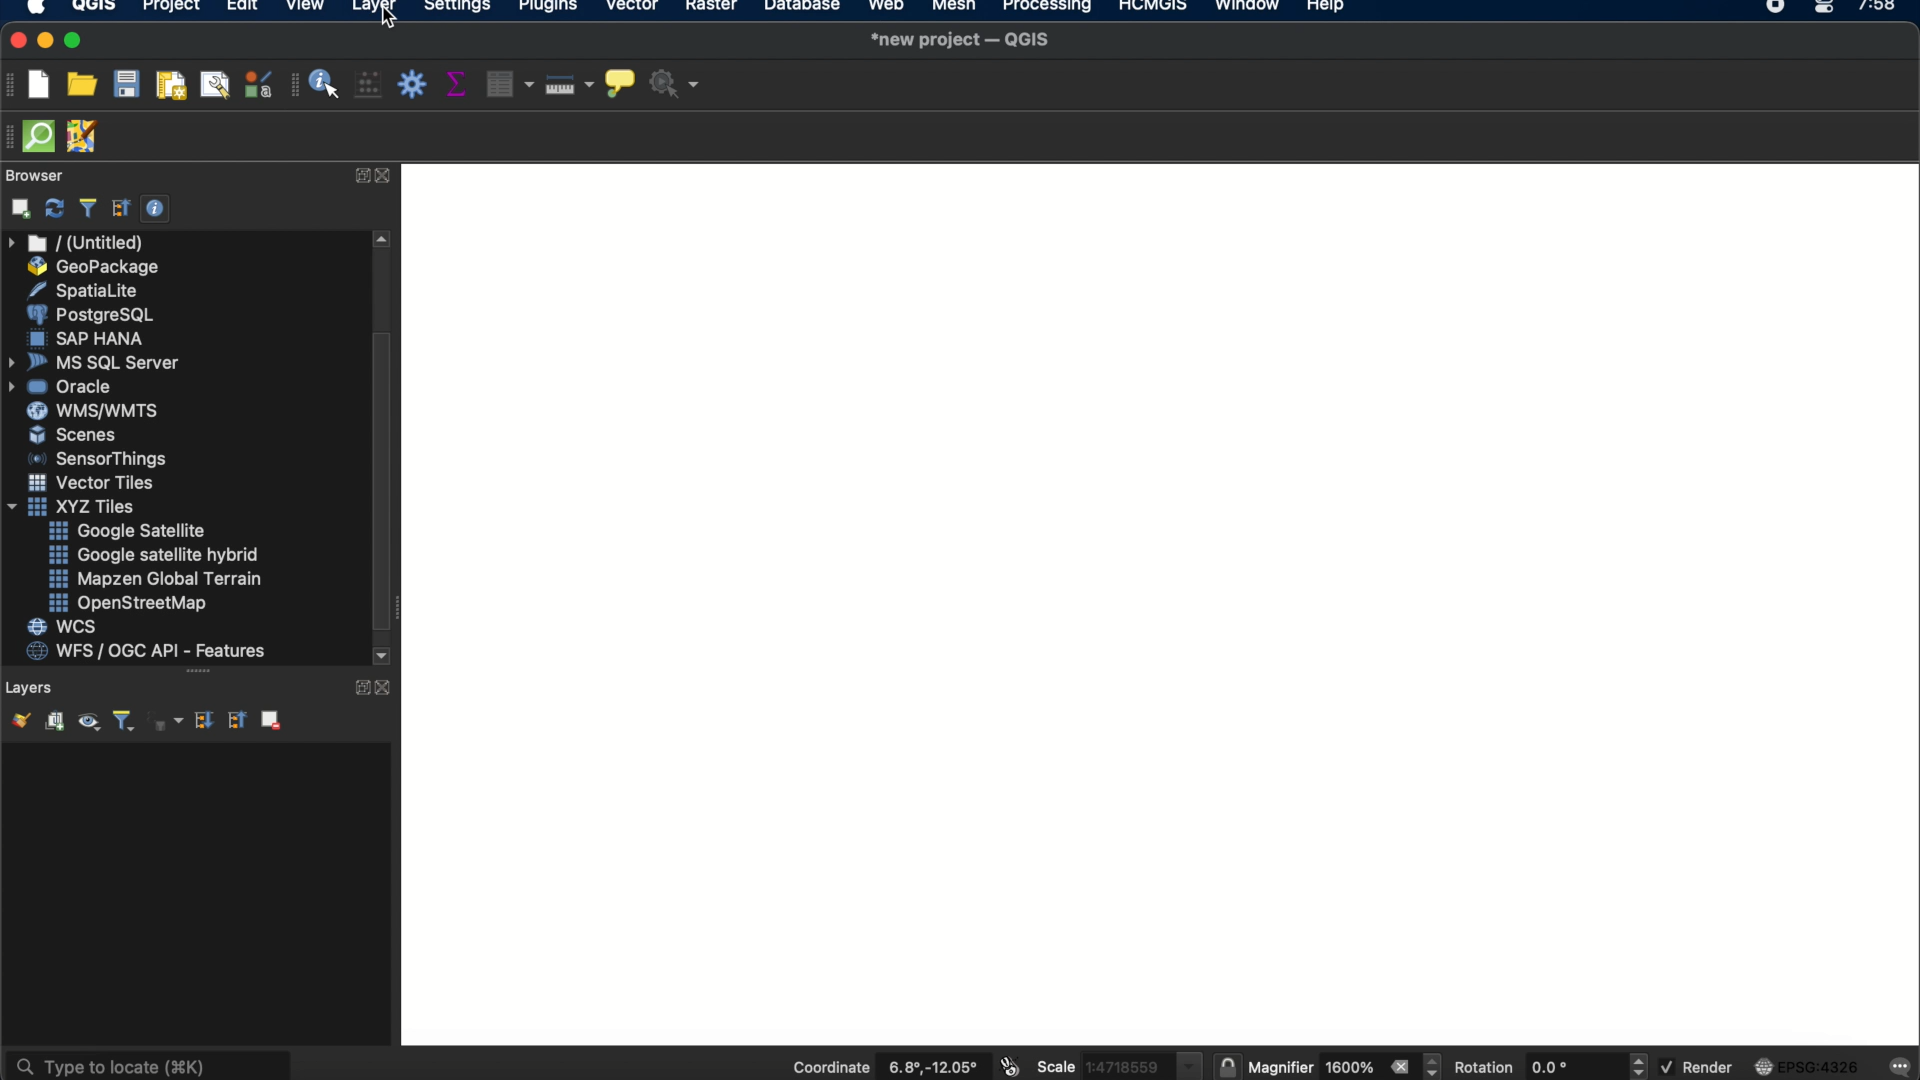 This screenshot has height=1080, width=1920. What do you see at coordinates (125, 85) in the screenshot?
I see `save project` at bounding box center [125, 85].